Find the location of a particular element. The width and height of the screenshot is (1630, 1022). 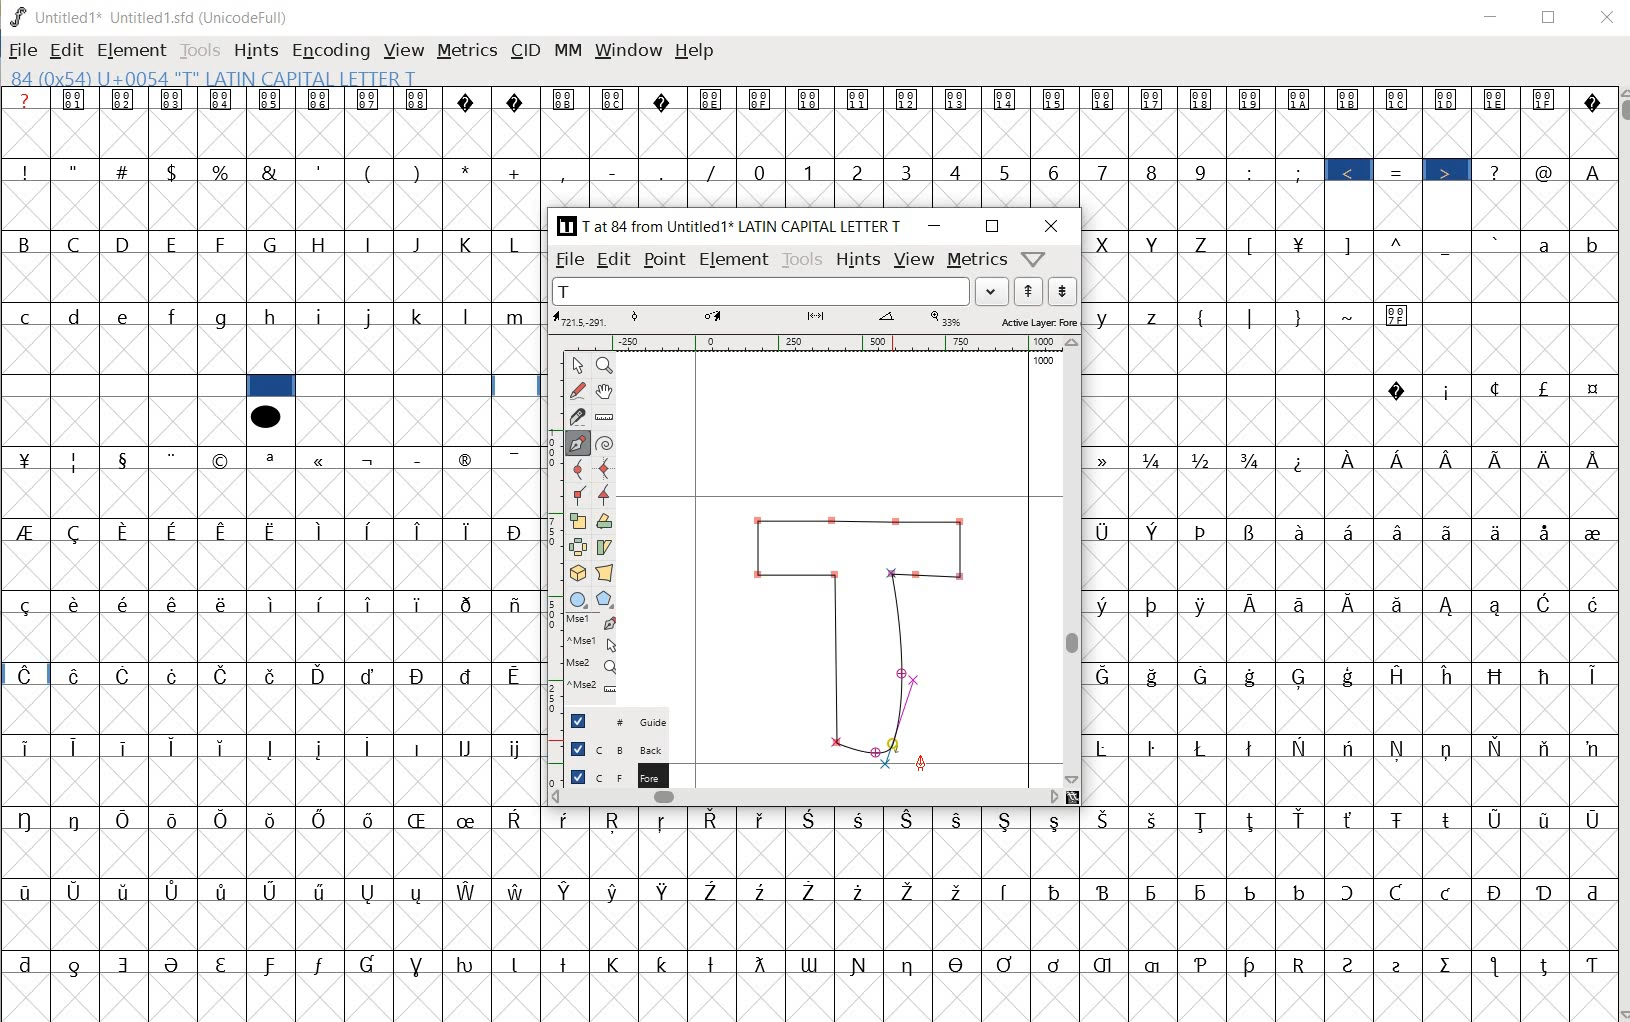

m is located at coordinates (518, 316).